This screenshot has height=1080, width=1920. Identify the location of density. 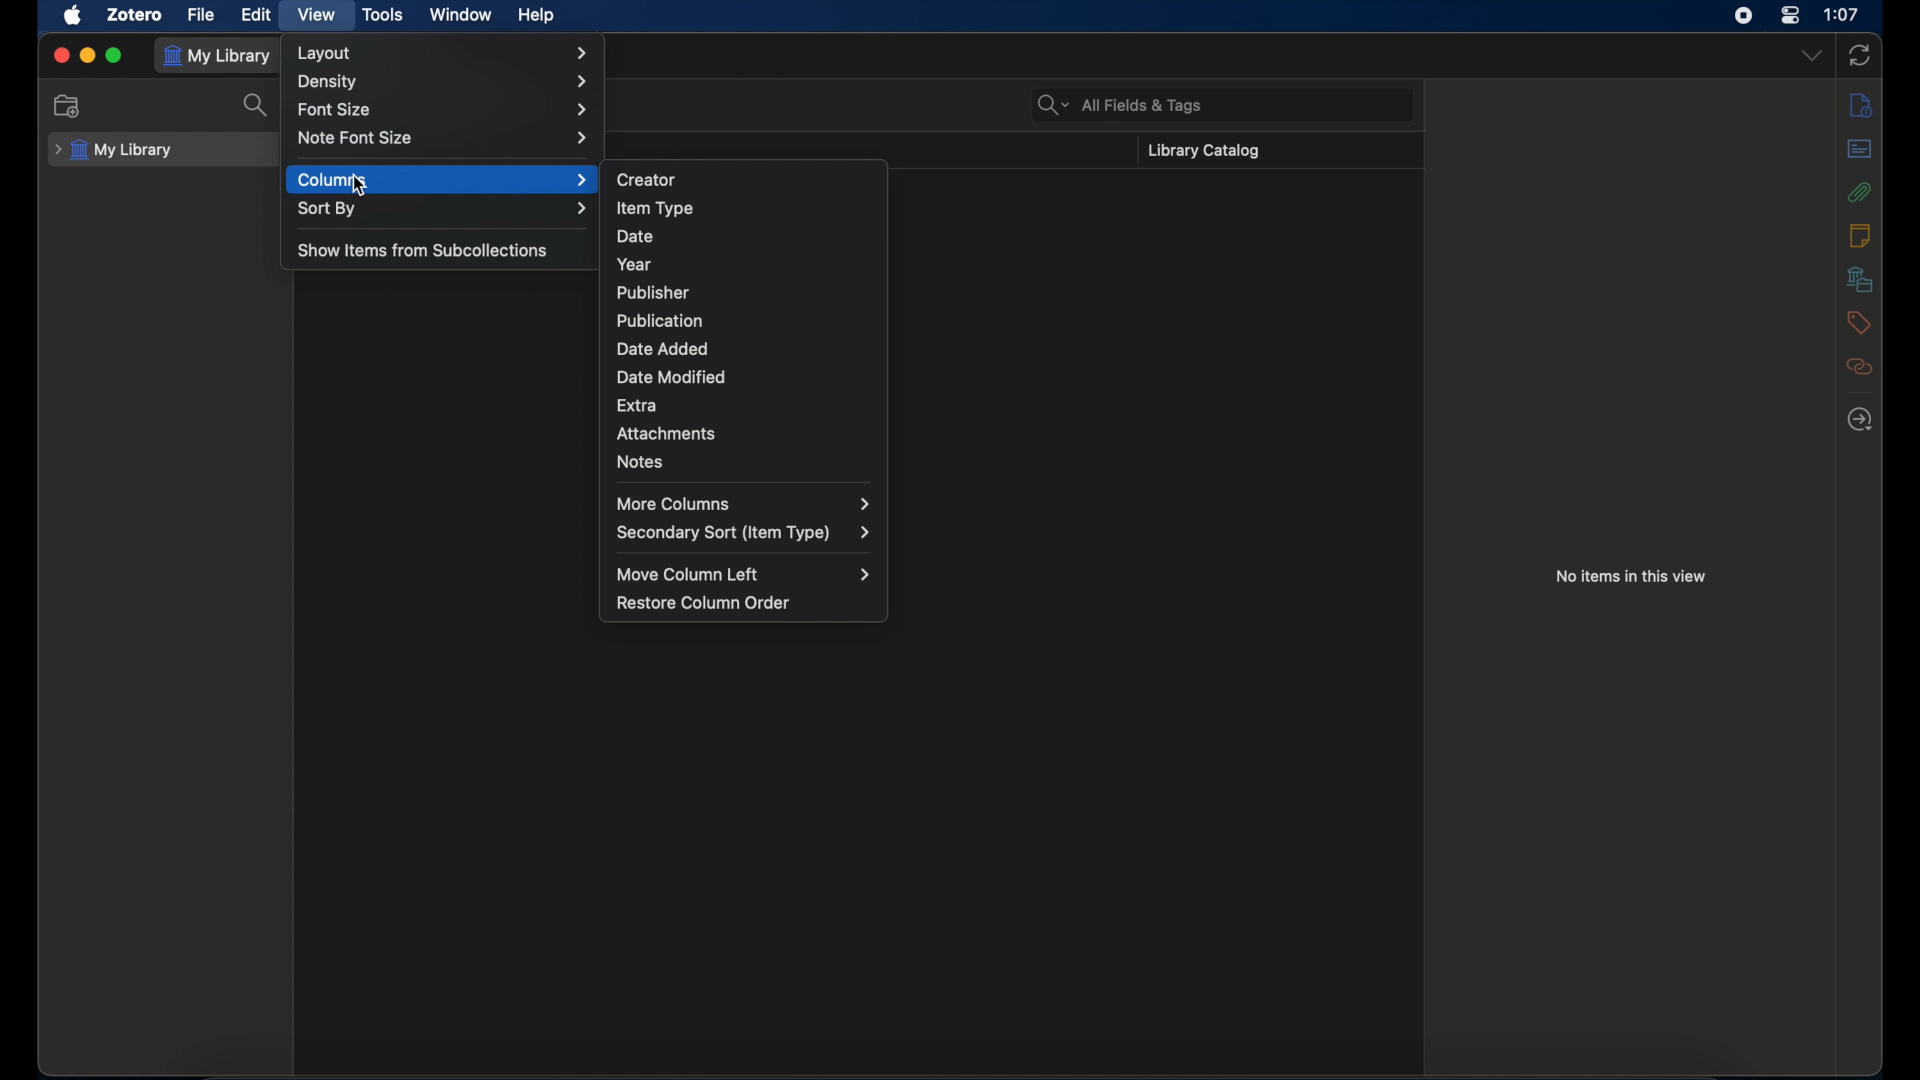
(444, 83).